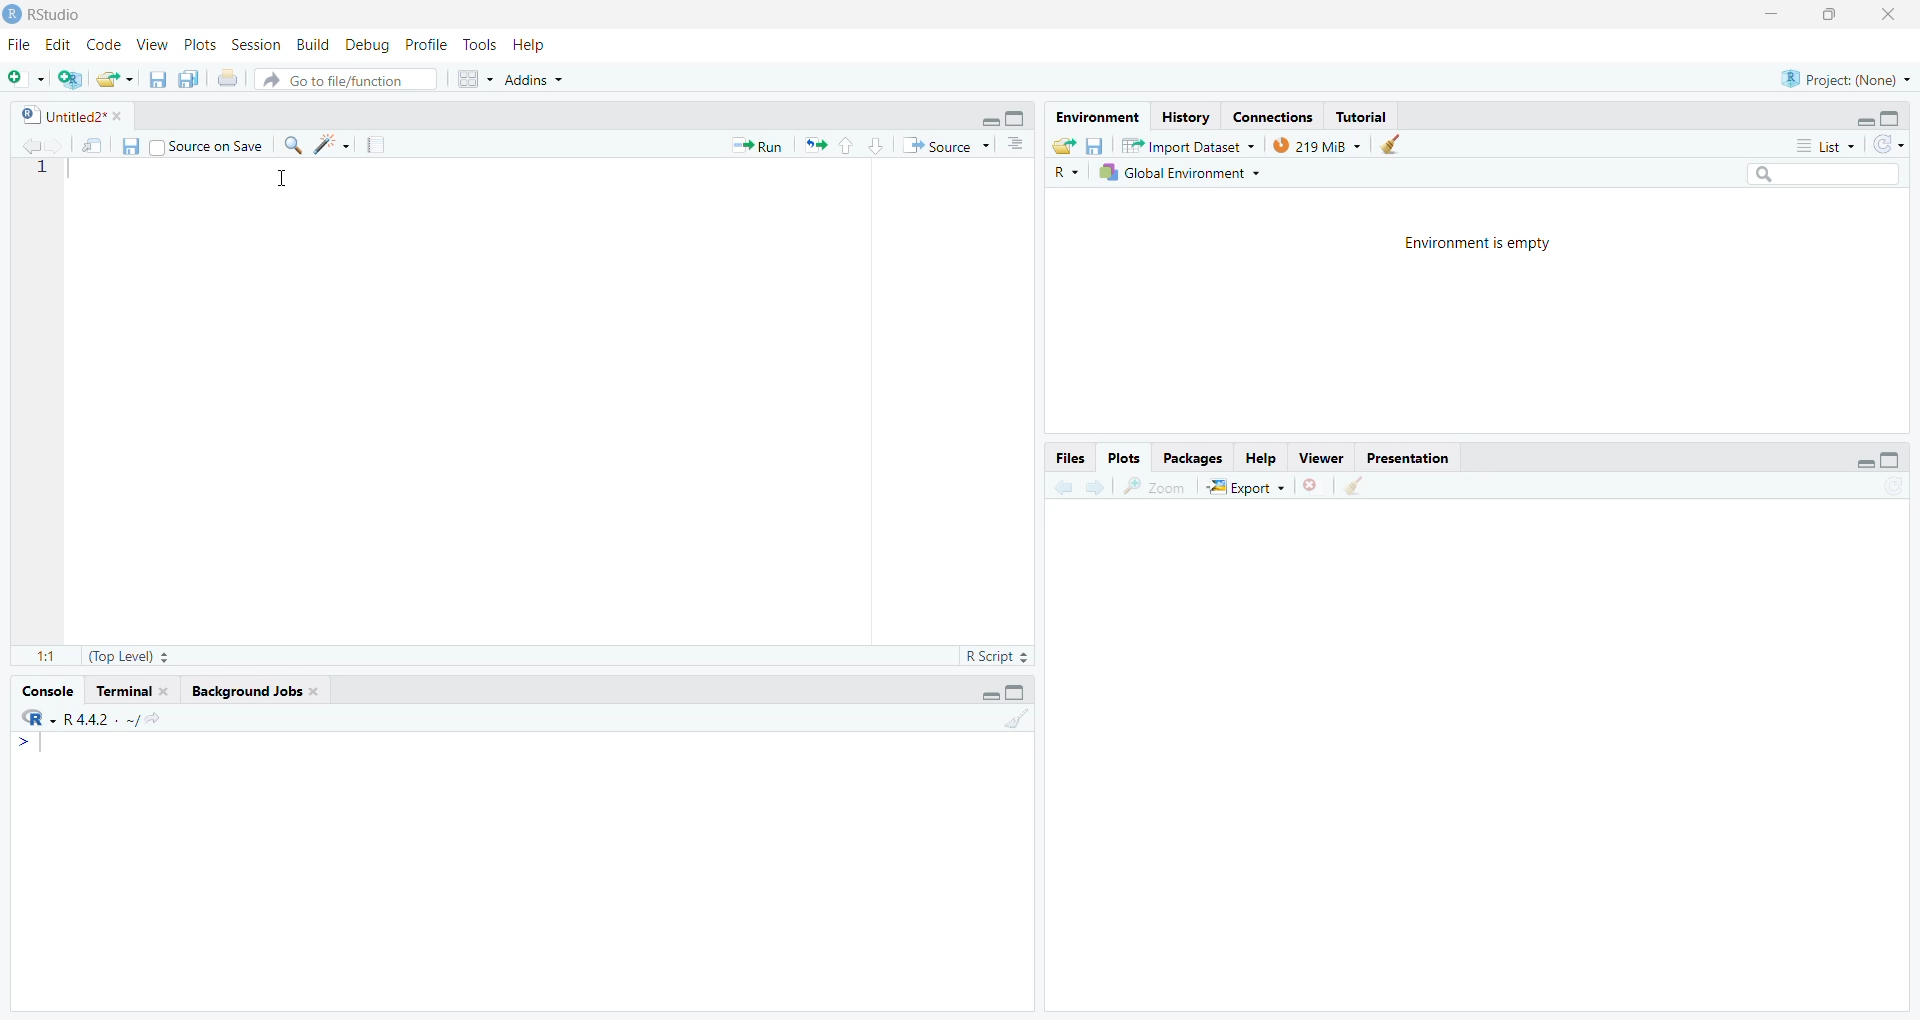  What do you see at coordinates (207, 144) in the screenshot?
I see `Source on Save` at bounding box center [207, 144].